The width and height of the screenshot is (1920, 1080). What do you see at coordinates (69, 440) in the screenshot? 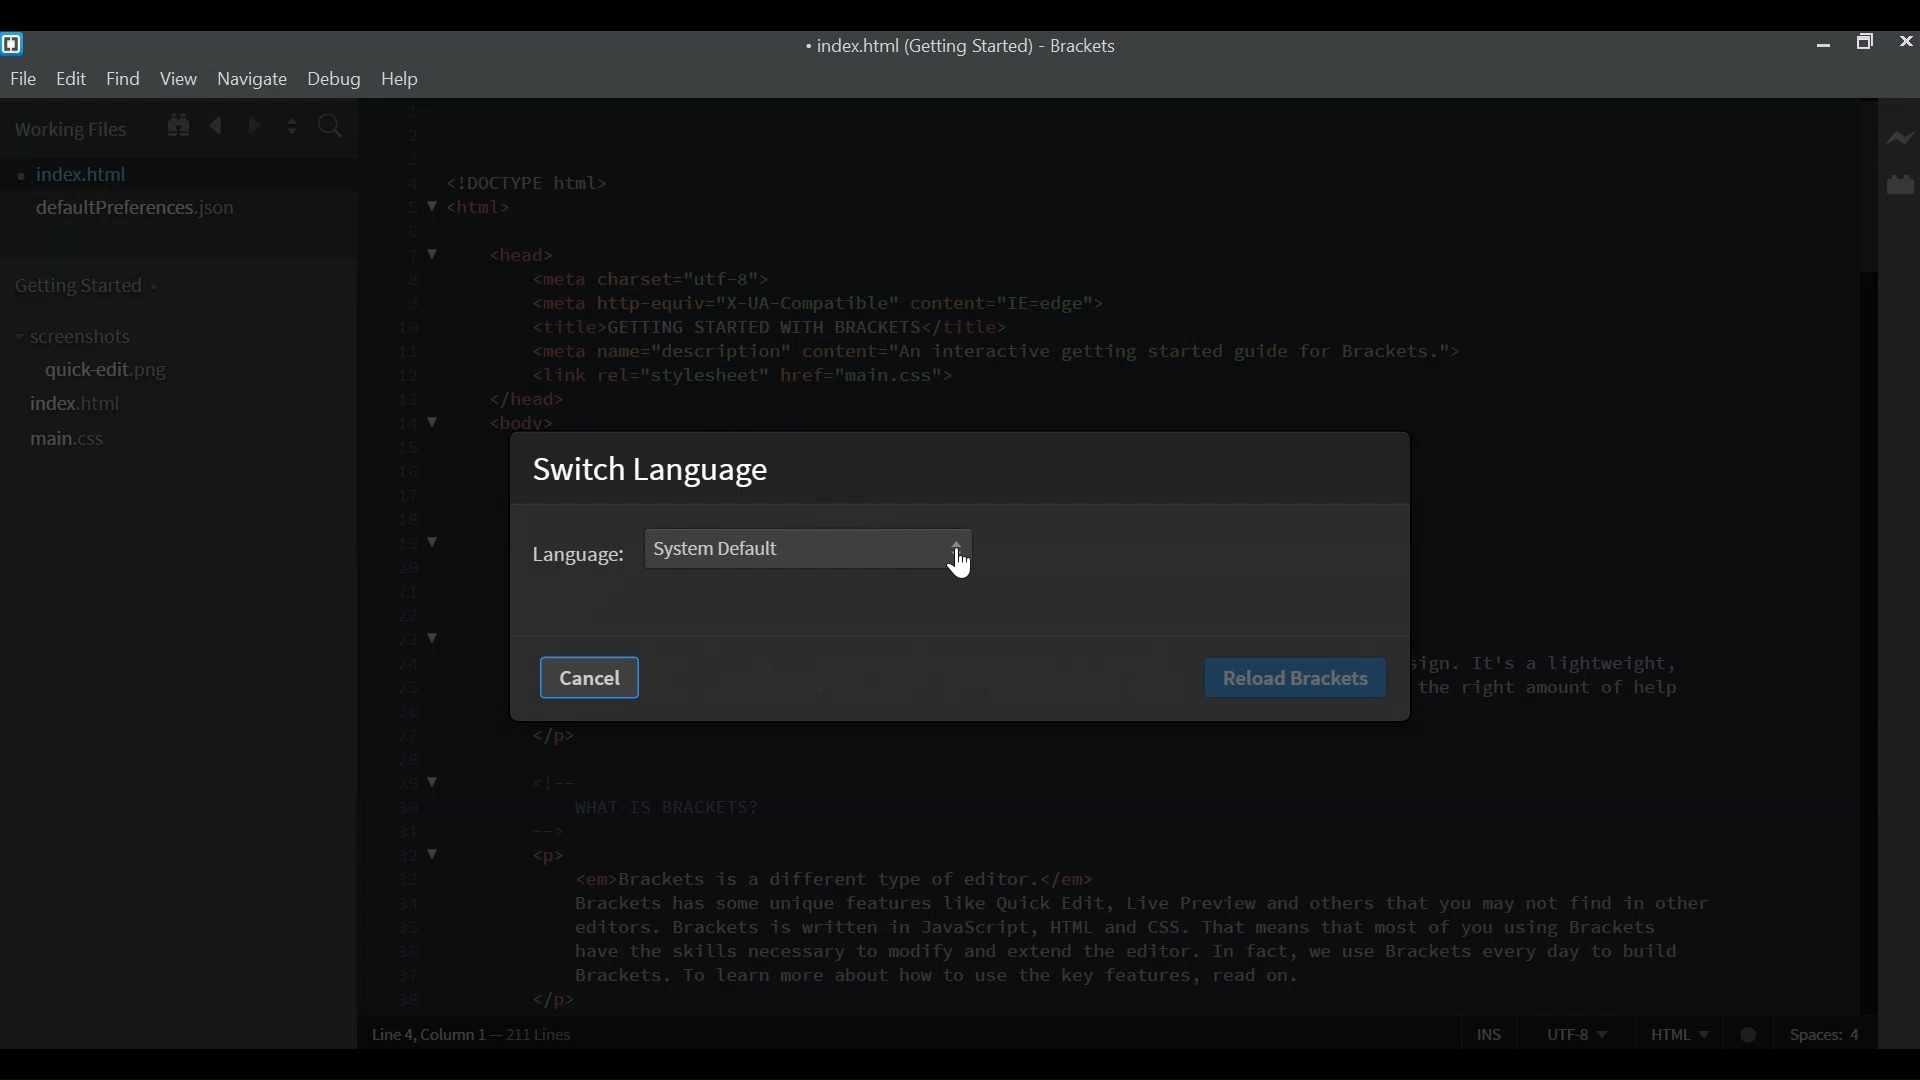
I see `main.css` at bounding box center [69, 440].